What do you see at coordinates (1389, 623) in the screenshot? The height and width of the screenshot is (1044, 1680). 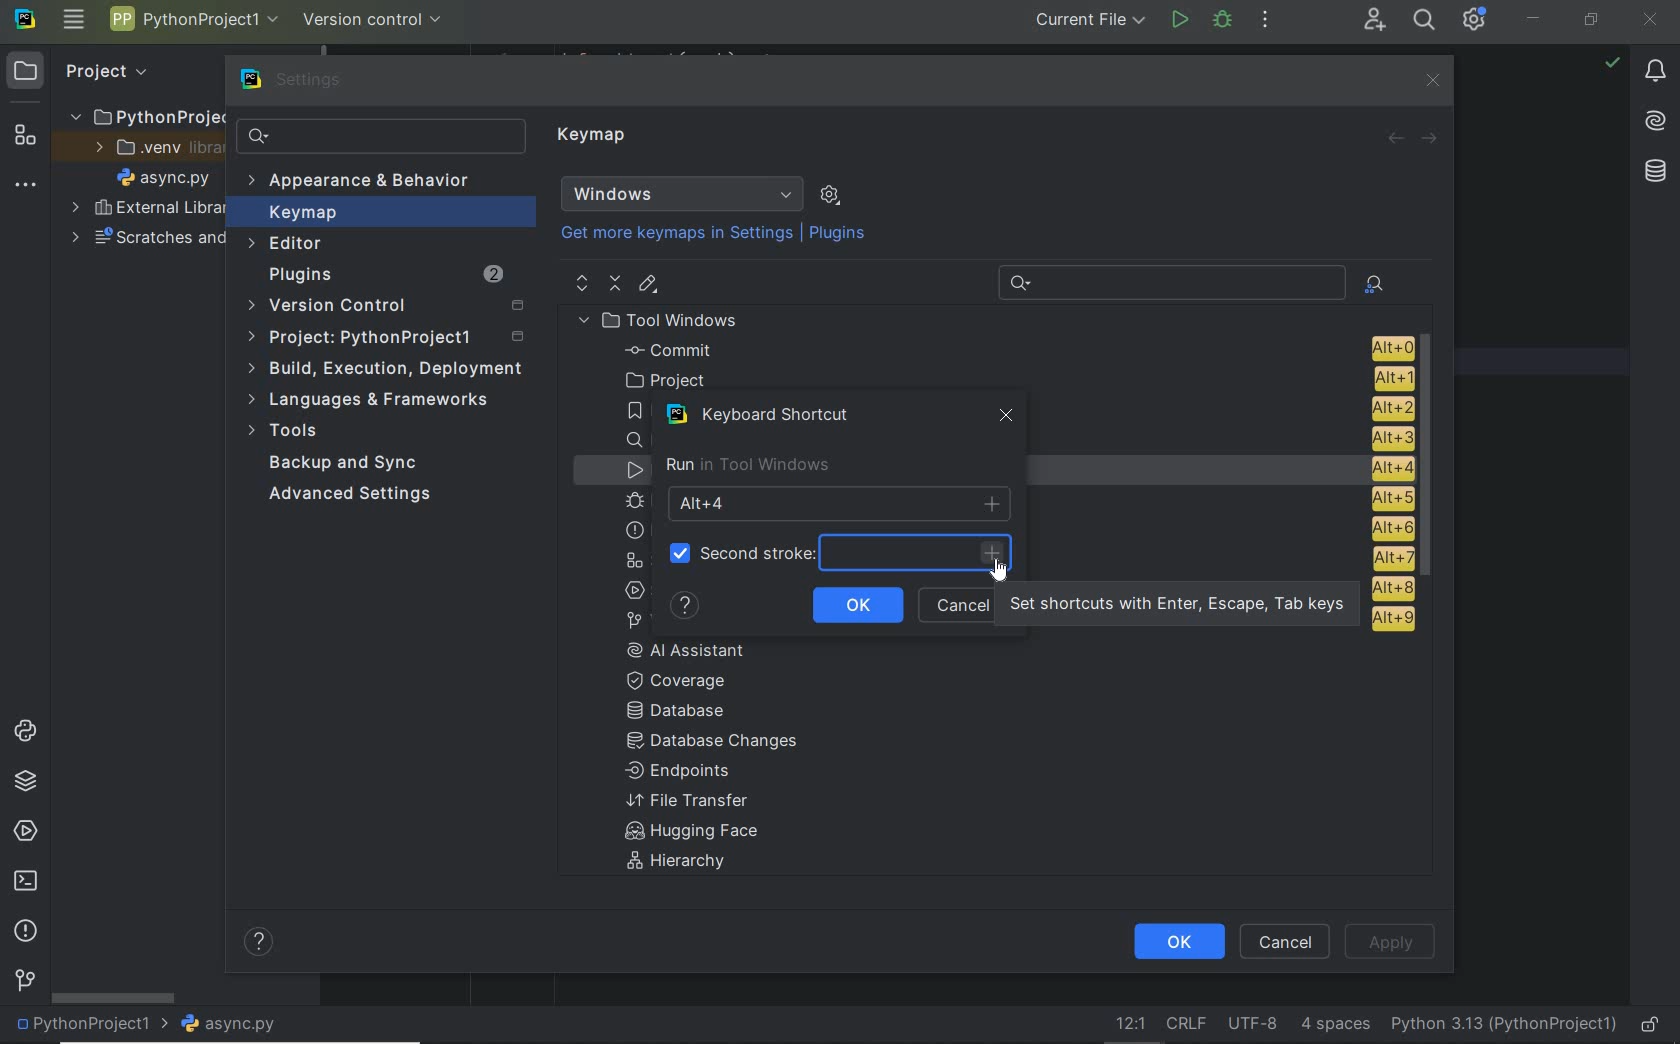 I see `alt + 9` at bounding box center [1389, 623].